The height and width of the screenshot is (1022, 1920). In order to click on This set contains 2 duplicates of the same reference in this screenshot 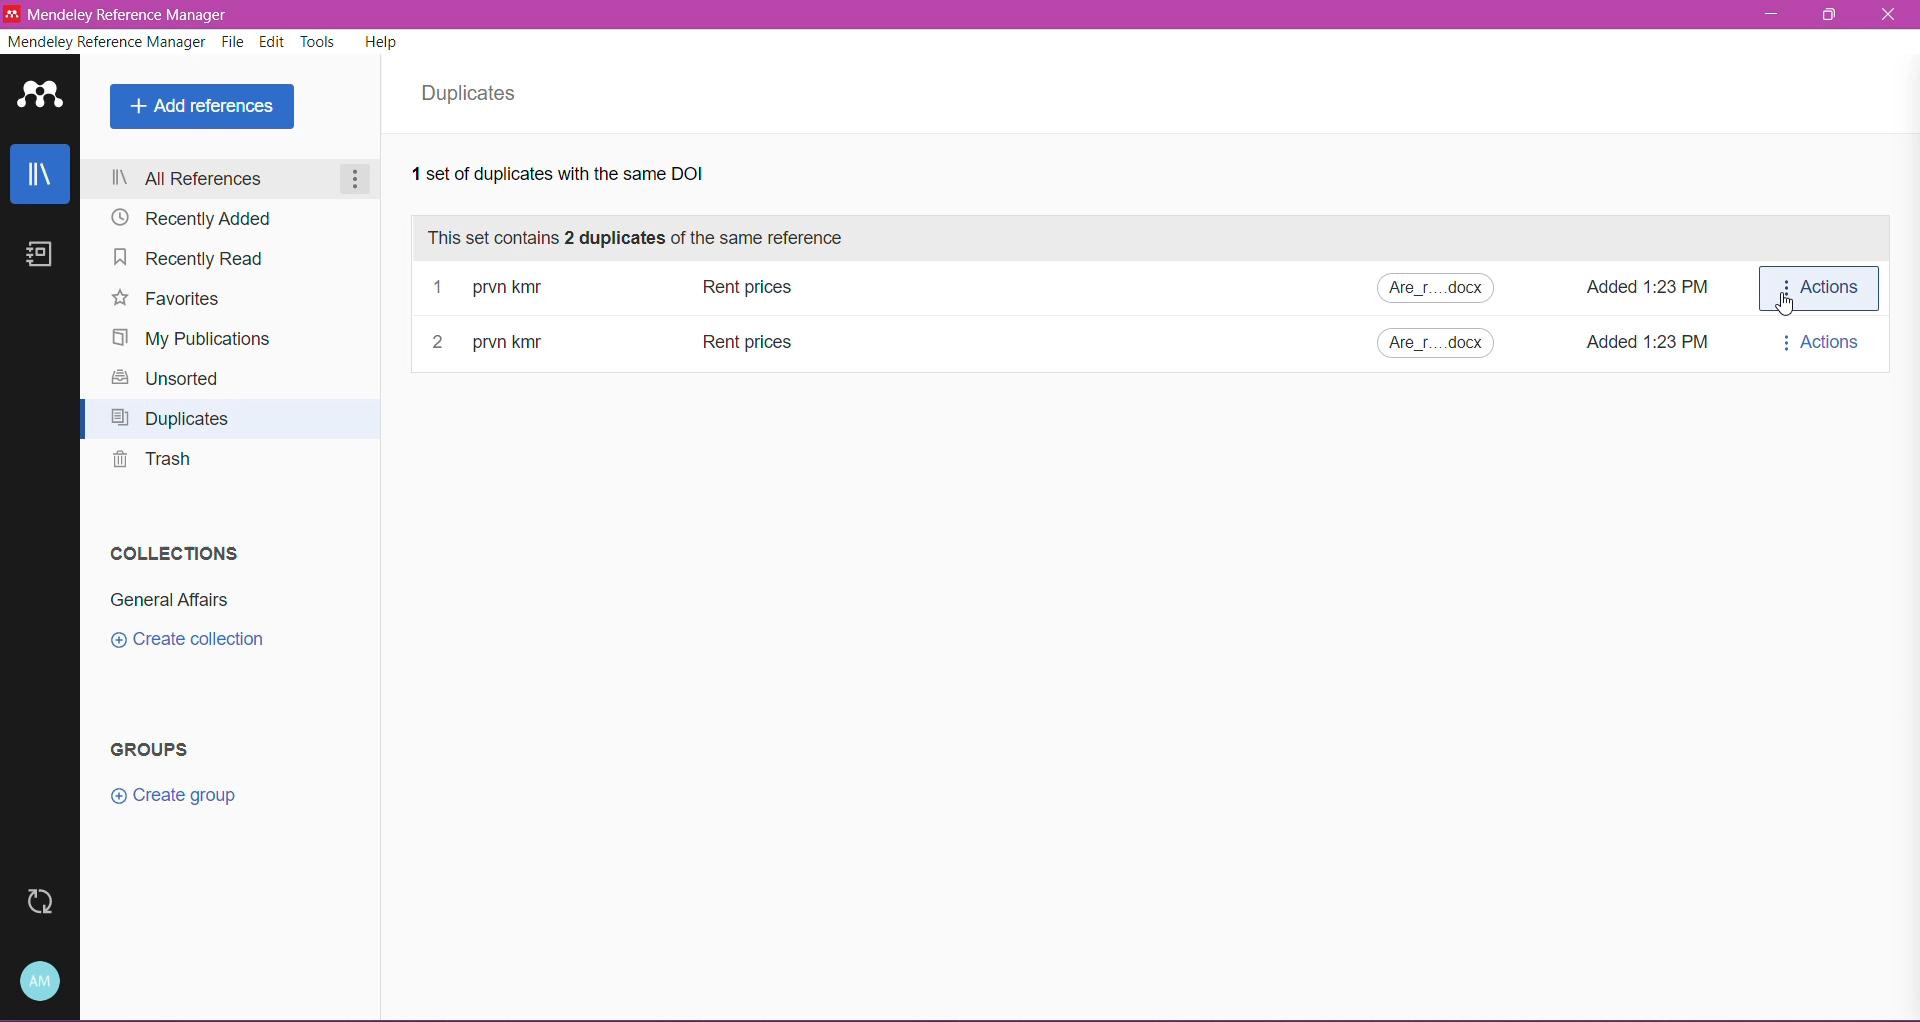, I will do `click(646, 238)`.